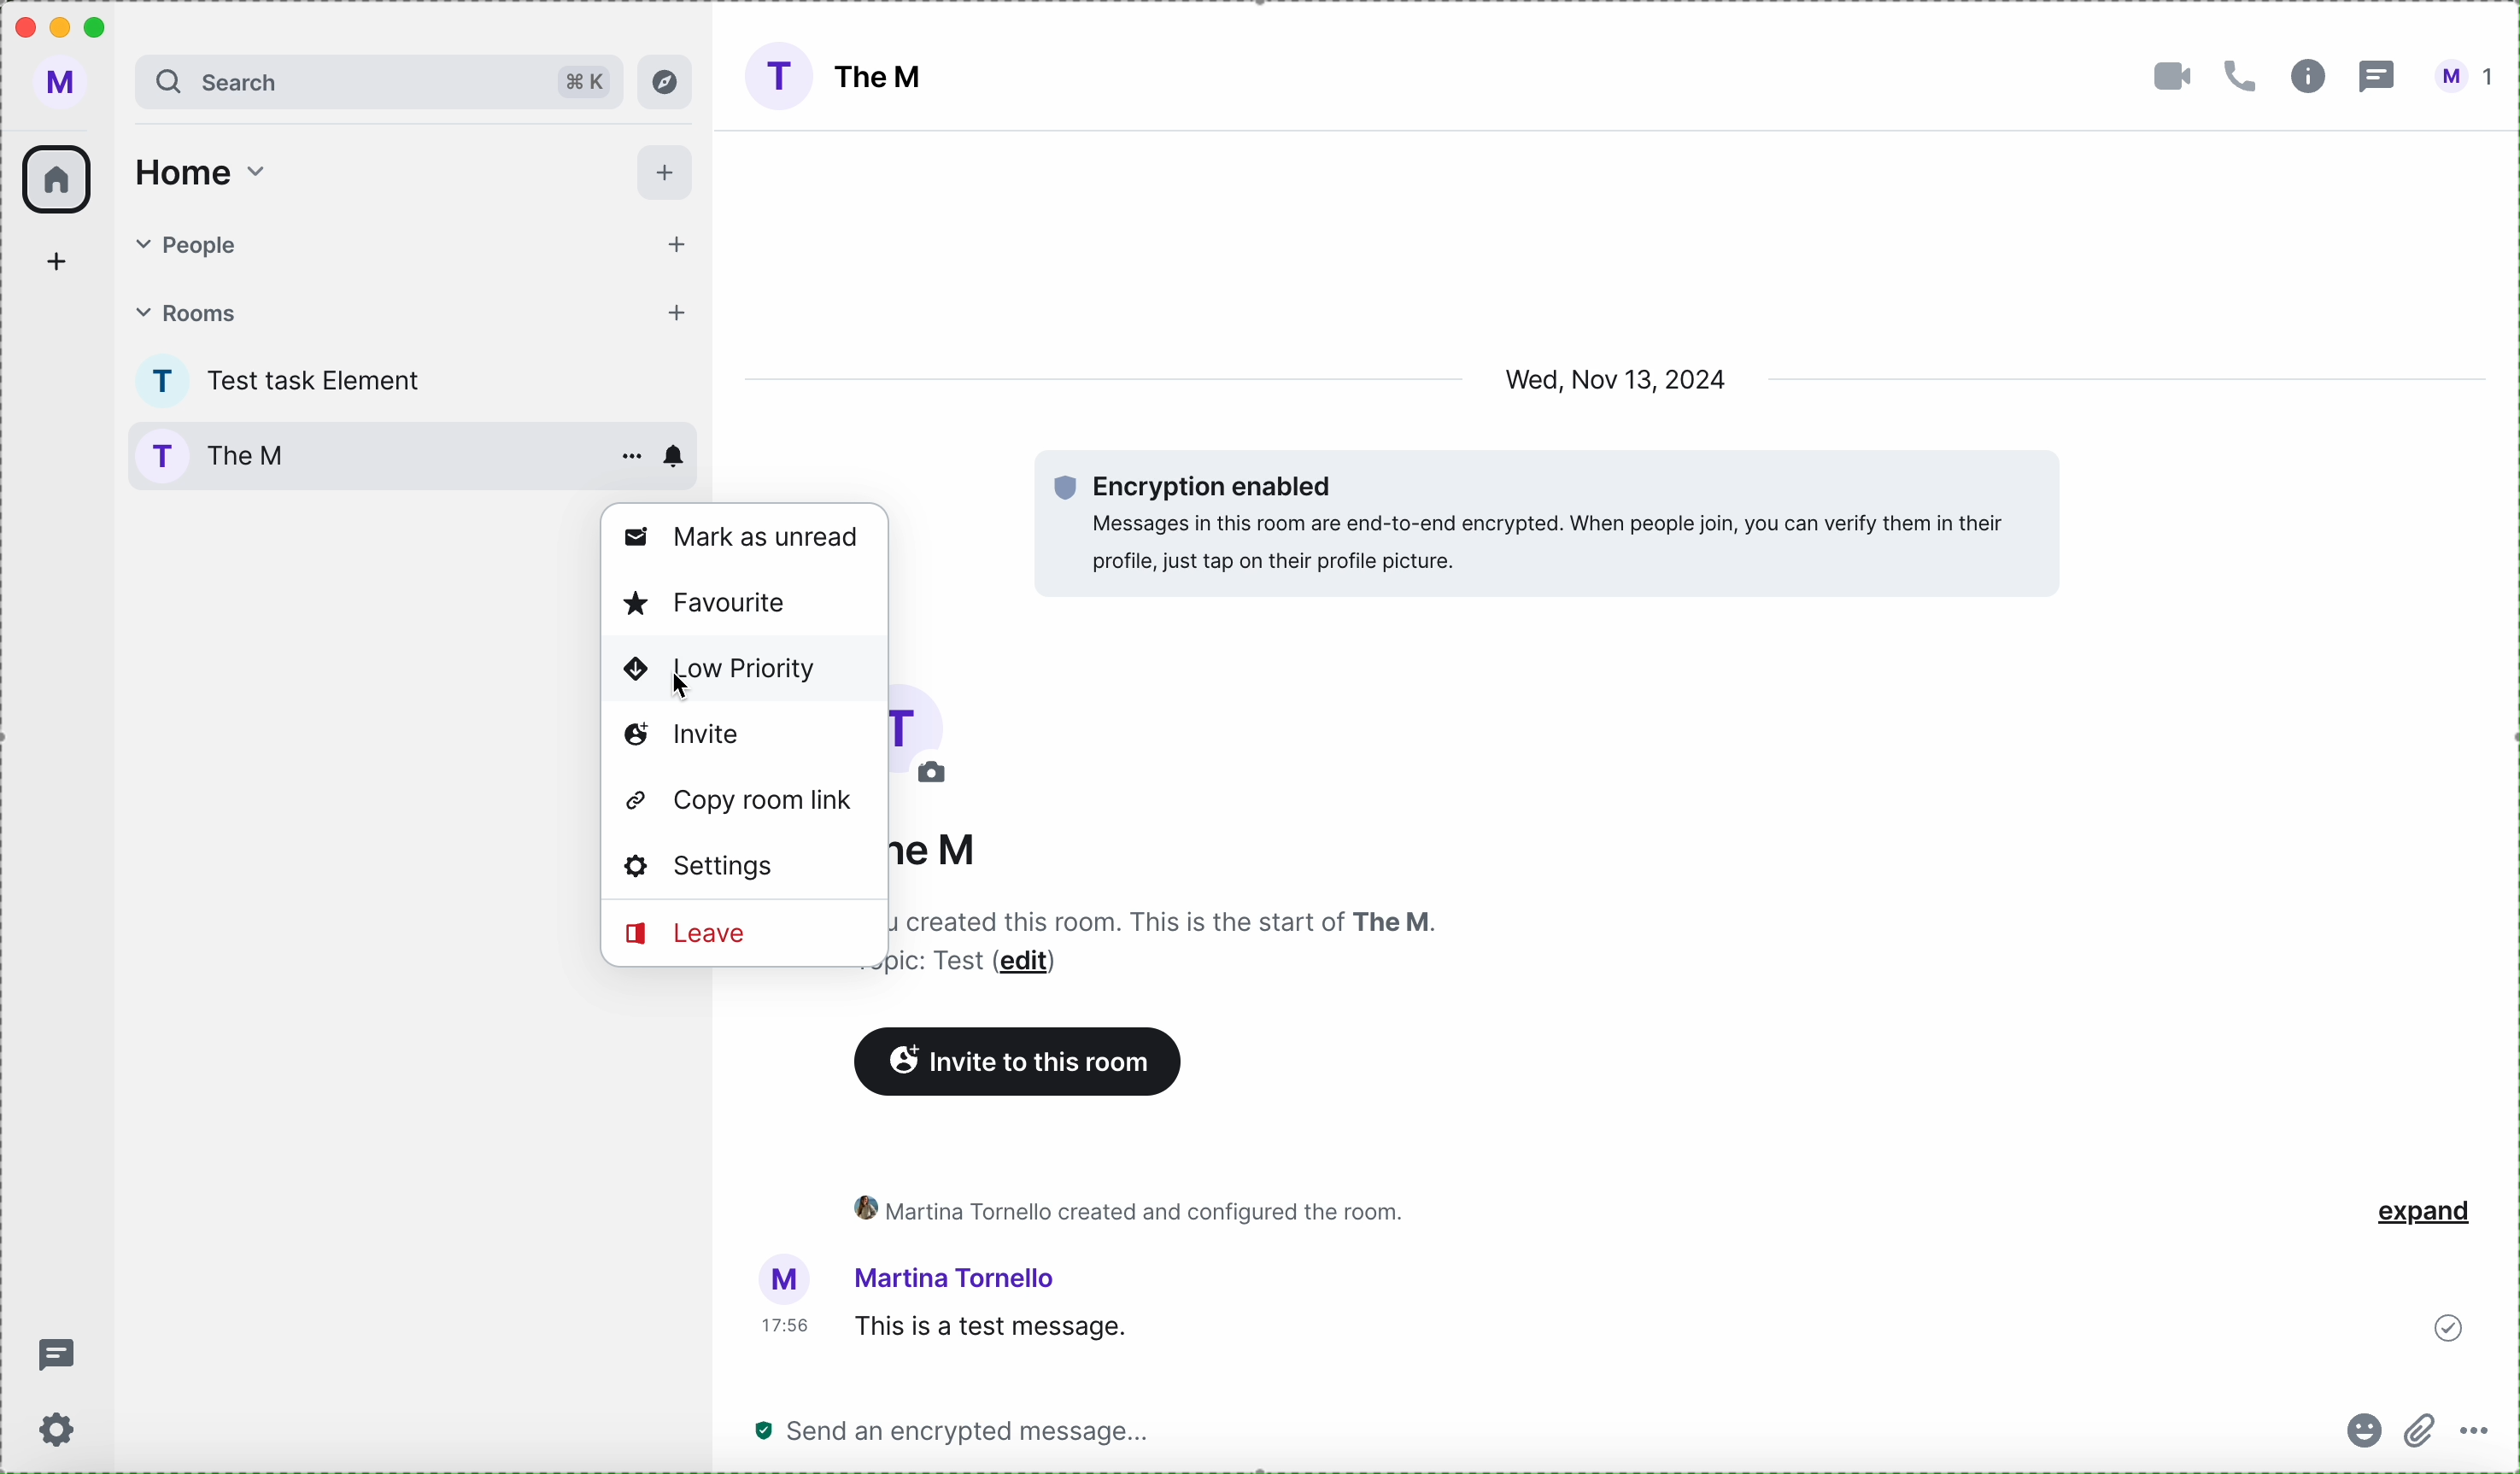 Image resolution: width=2520 pixels, height=1474 pixels. Describe the element at coordinates (937, 775) in the screenshot. I see `edit` at that location.